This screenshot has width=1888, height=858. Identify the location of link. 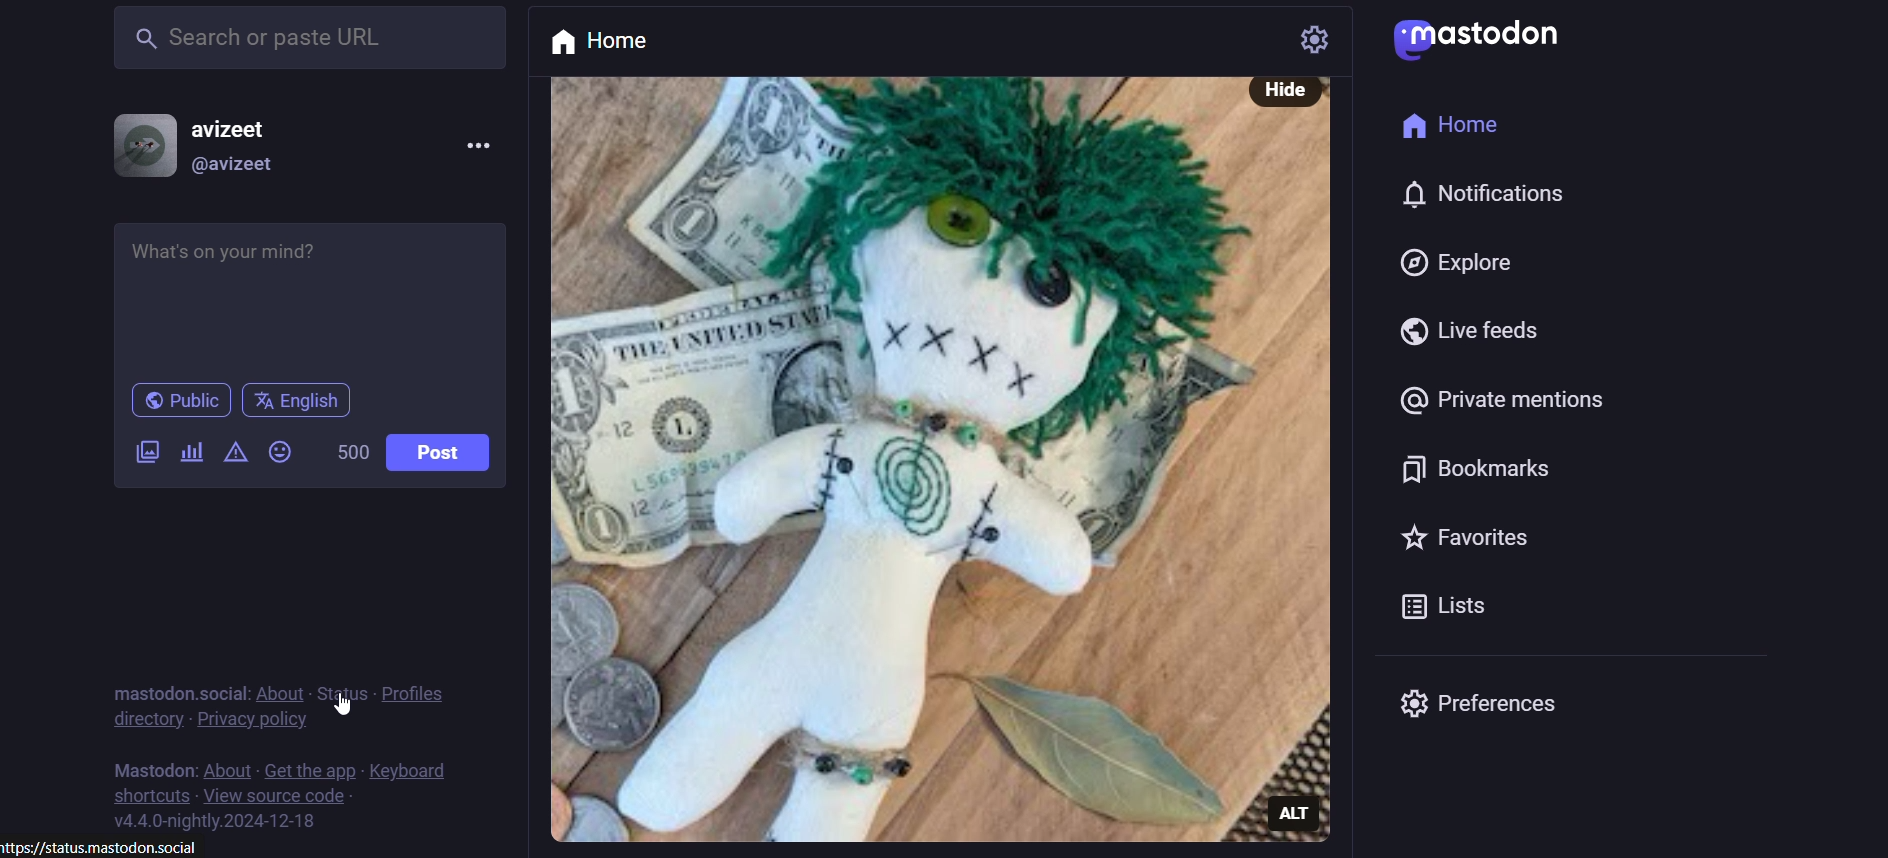
(114, 846).